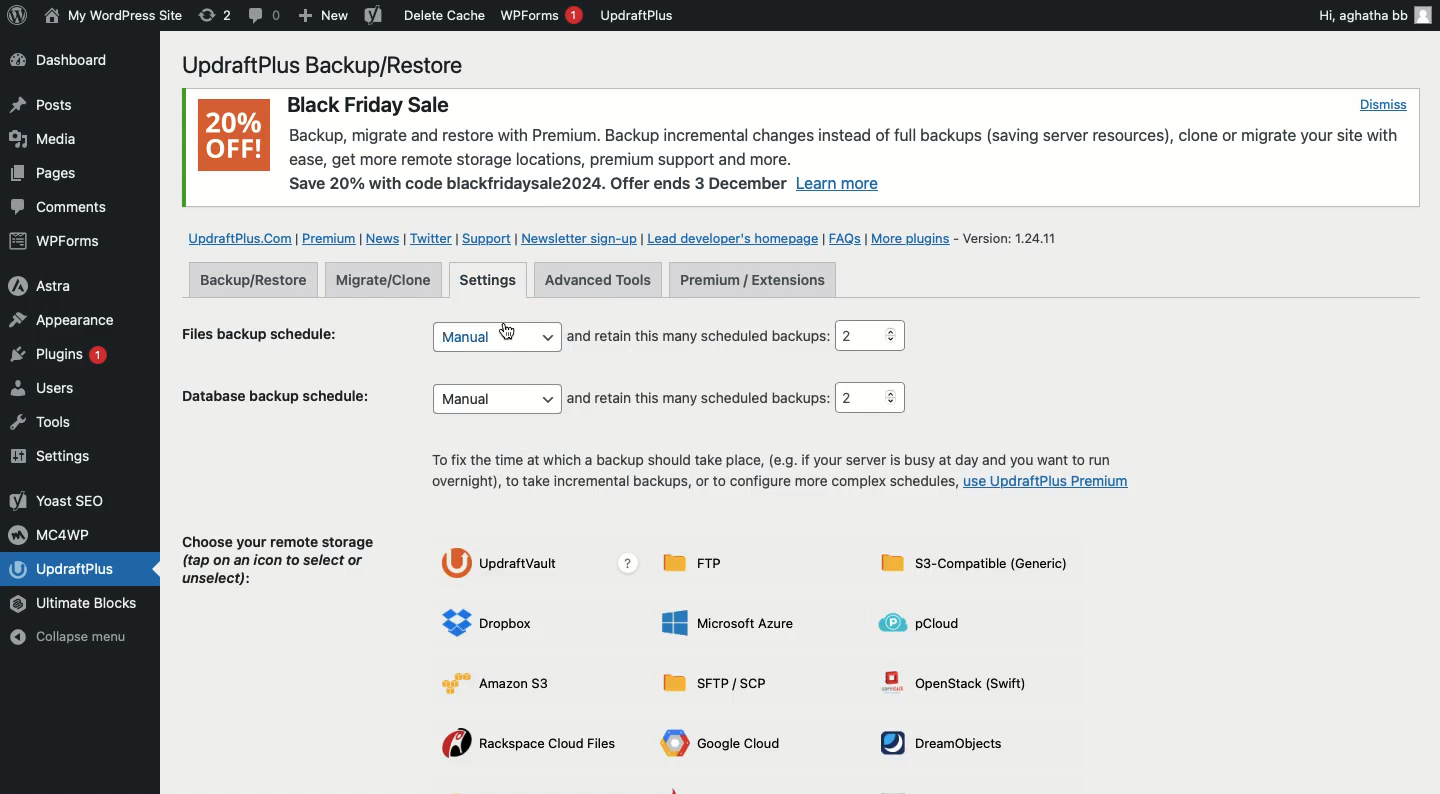 The image size is (1440, 794). Describe the element at coordinates (57, 457) in the screenshot. I see `Settings` at that location.